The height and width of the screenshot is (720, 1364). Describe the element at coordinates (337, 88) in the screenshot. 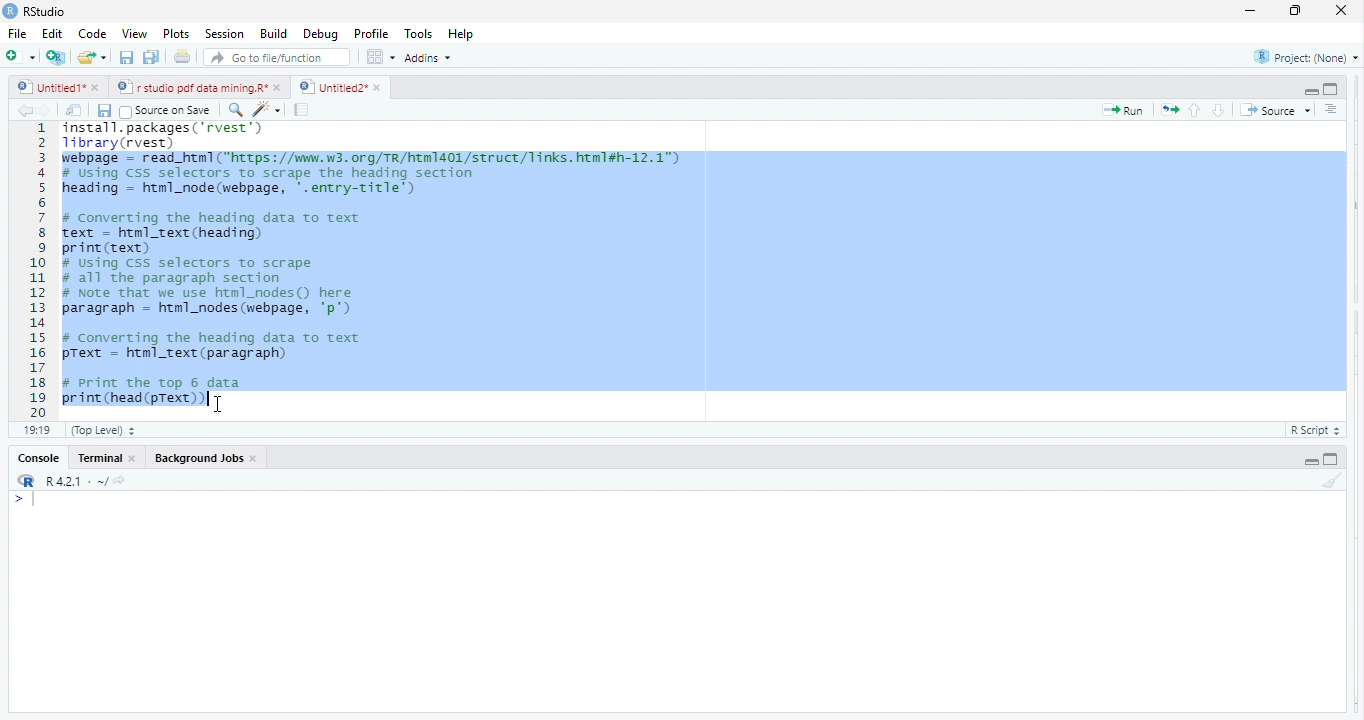

I see ` Untitied2" »` at that location.